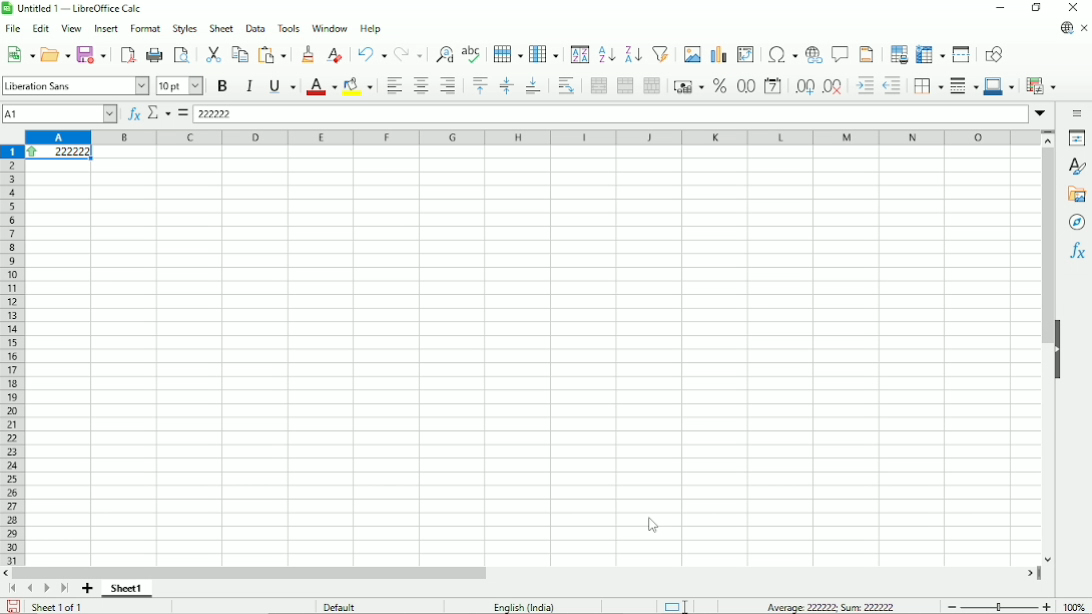 The width and height of the screenshot is (1092, 614). I want to click on Input line, so click(612, 113).